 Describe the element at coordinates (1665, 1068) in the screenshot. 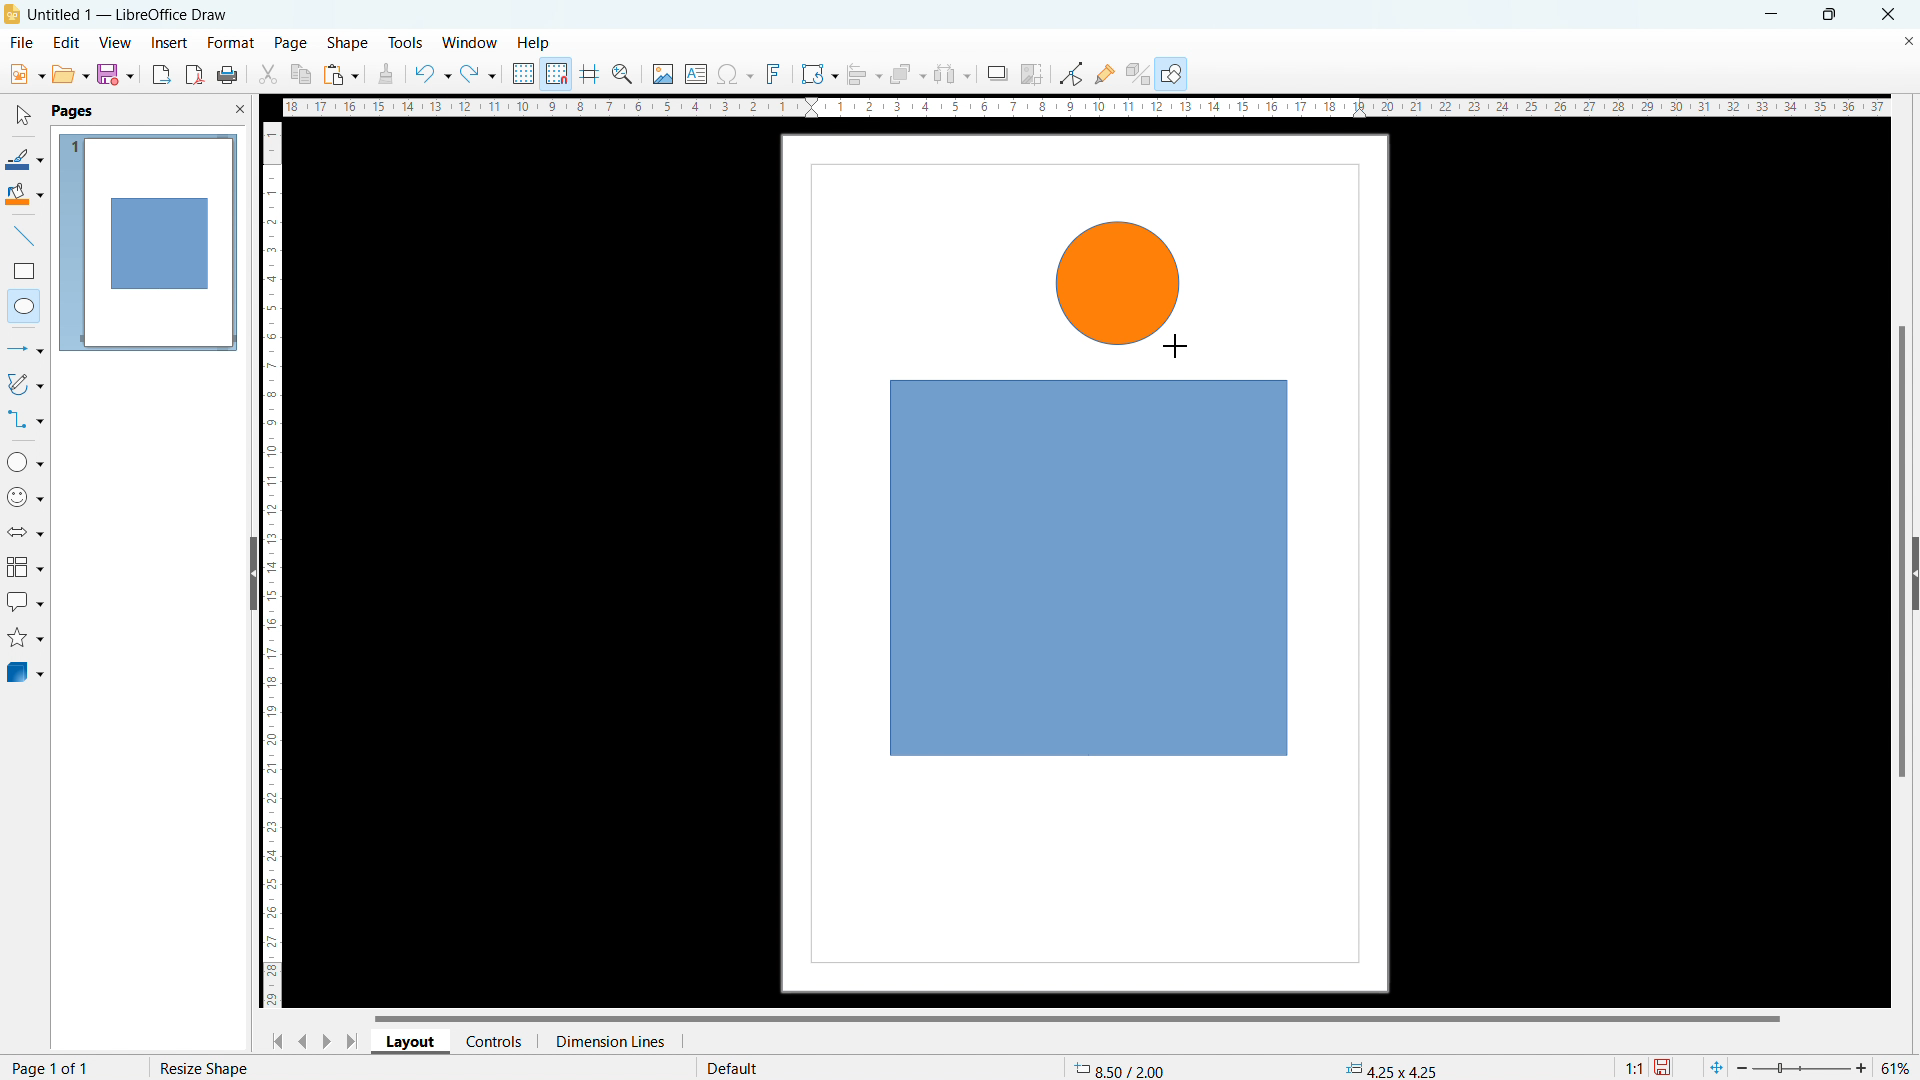

I see `save` at that location.